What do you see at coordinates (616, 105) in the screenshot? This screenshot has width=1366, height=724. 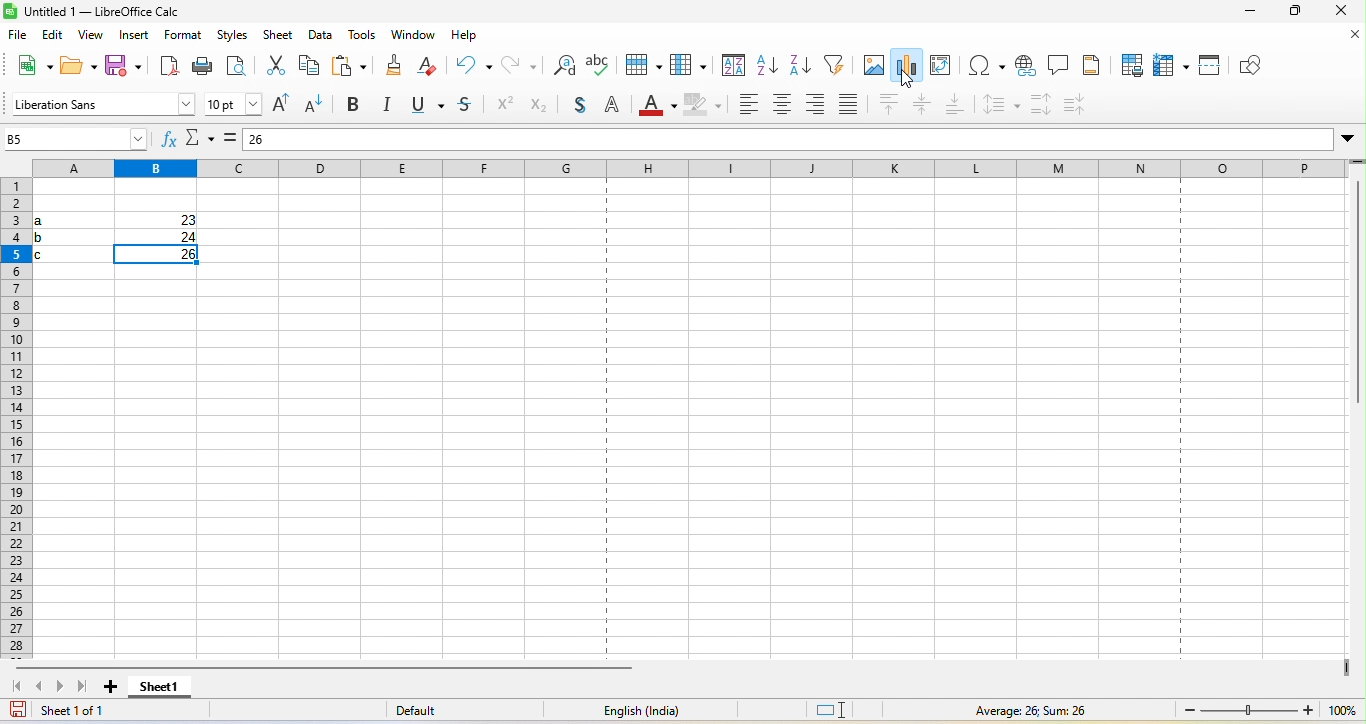 I see `apply outline ` at bounding box center [616, 105].